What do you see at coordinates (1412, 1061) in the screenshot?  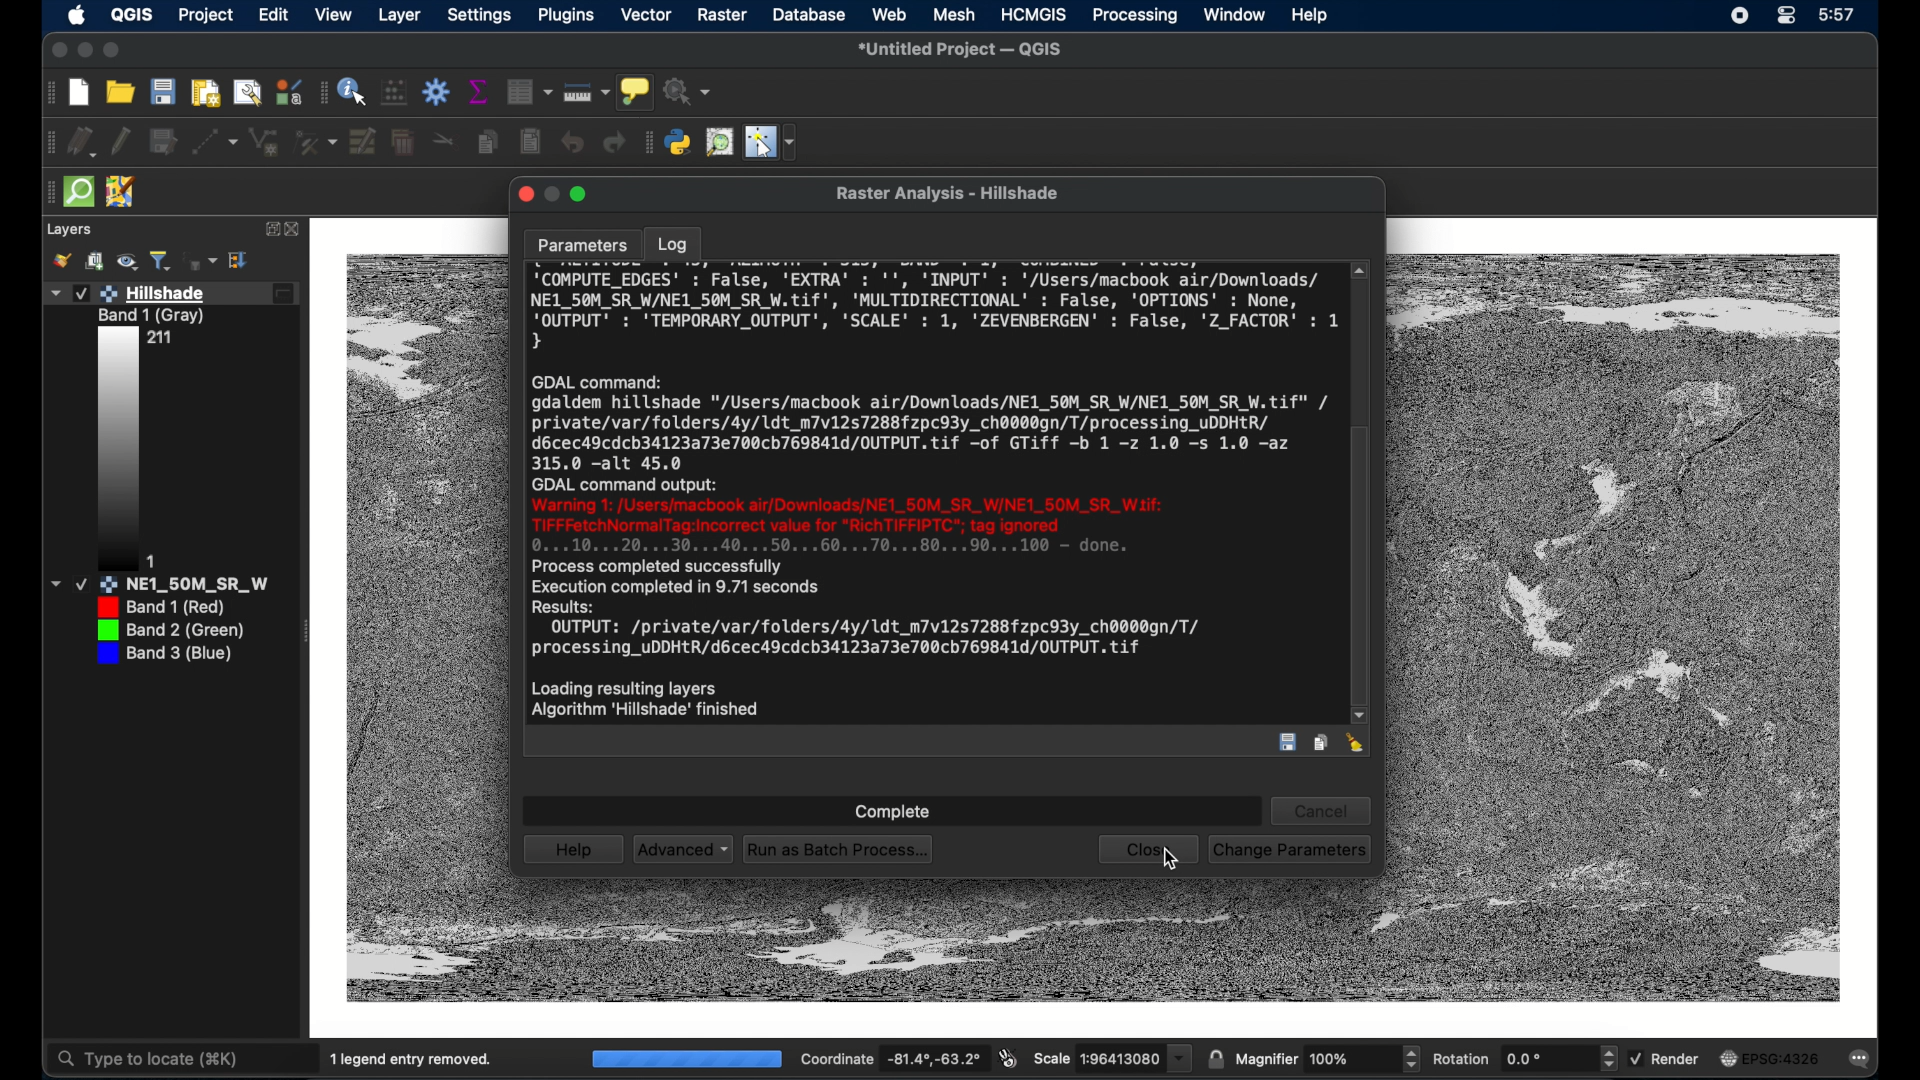 I see `increase/decrease arrow` at bounding box center [1412, 1061].